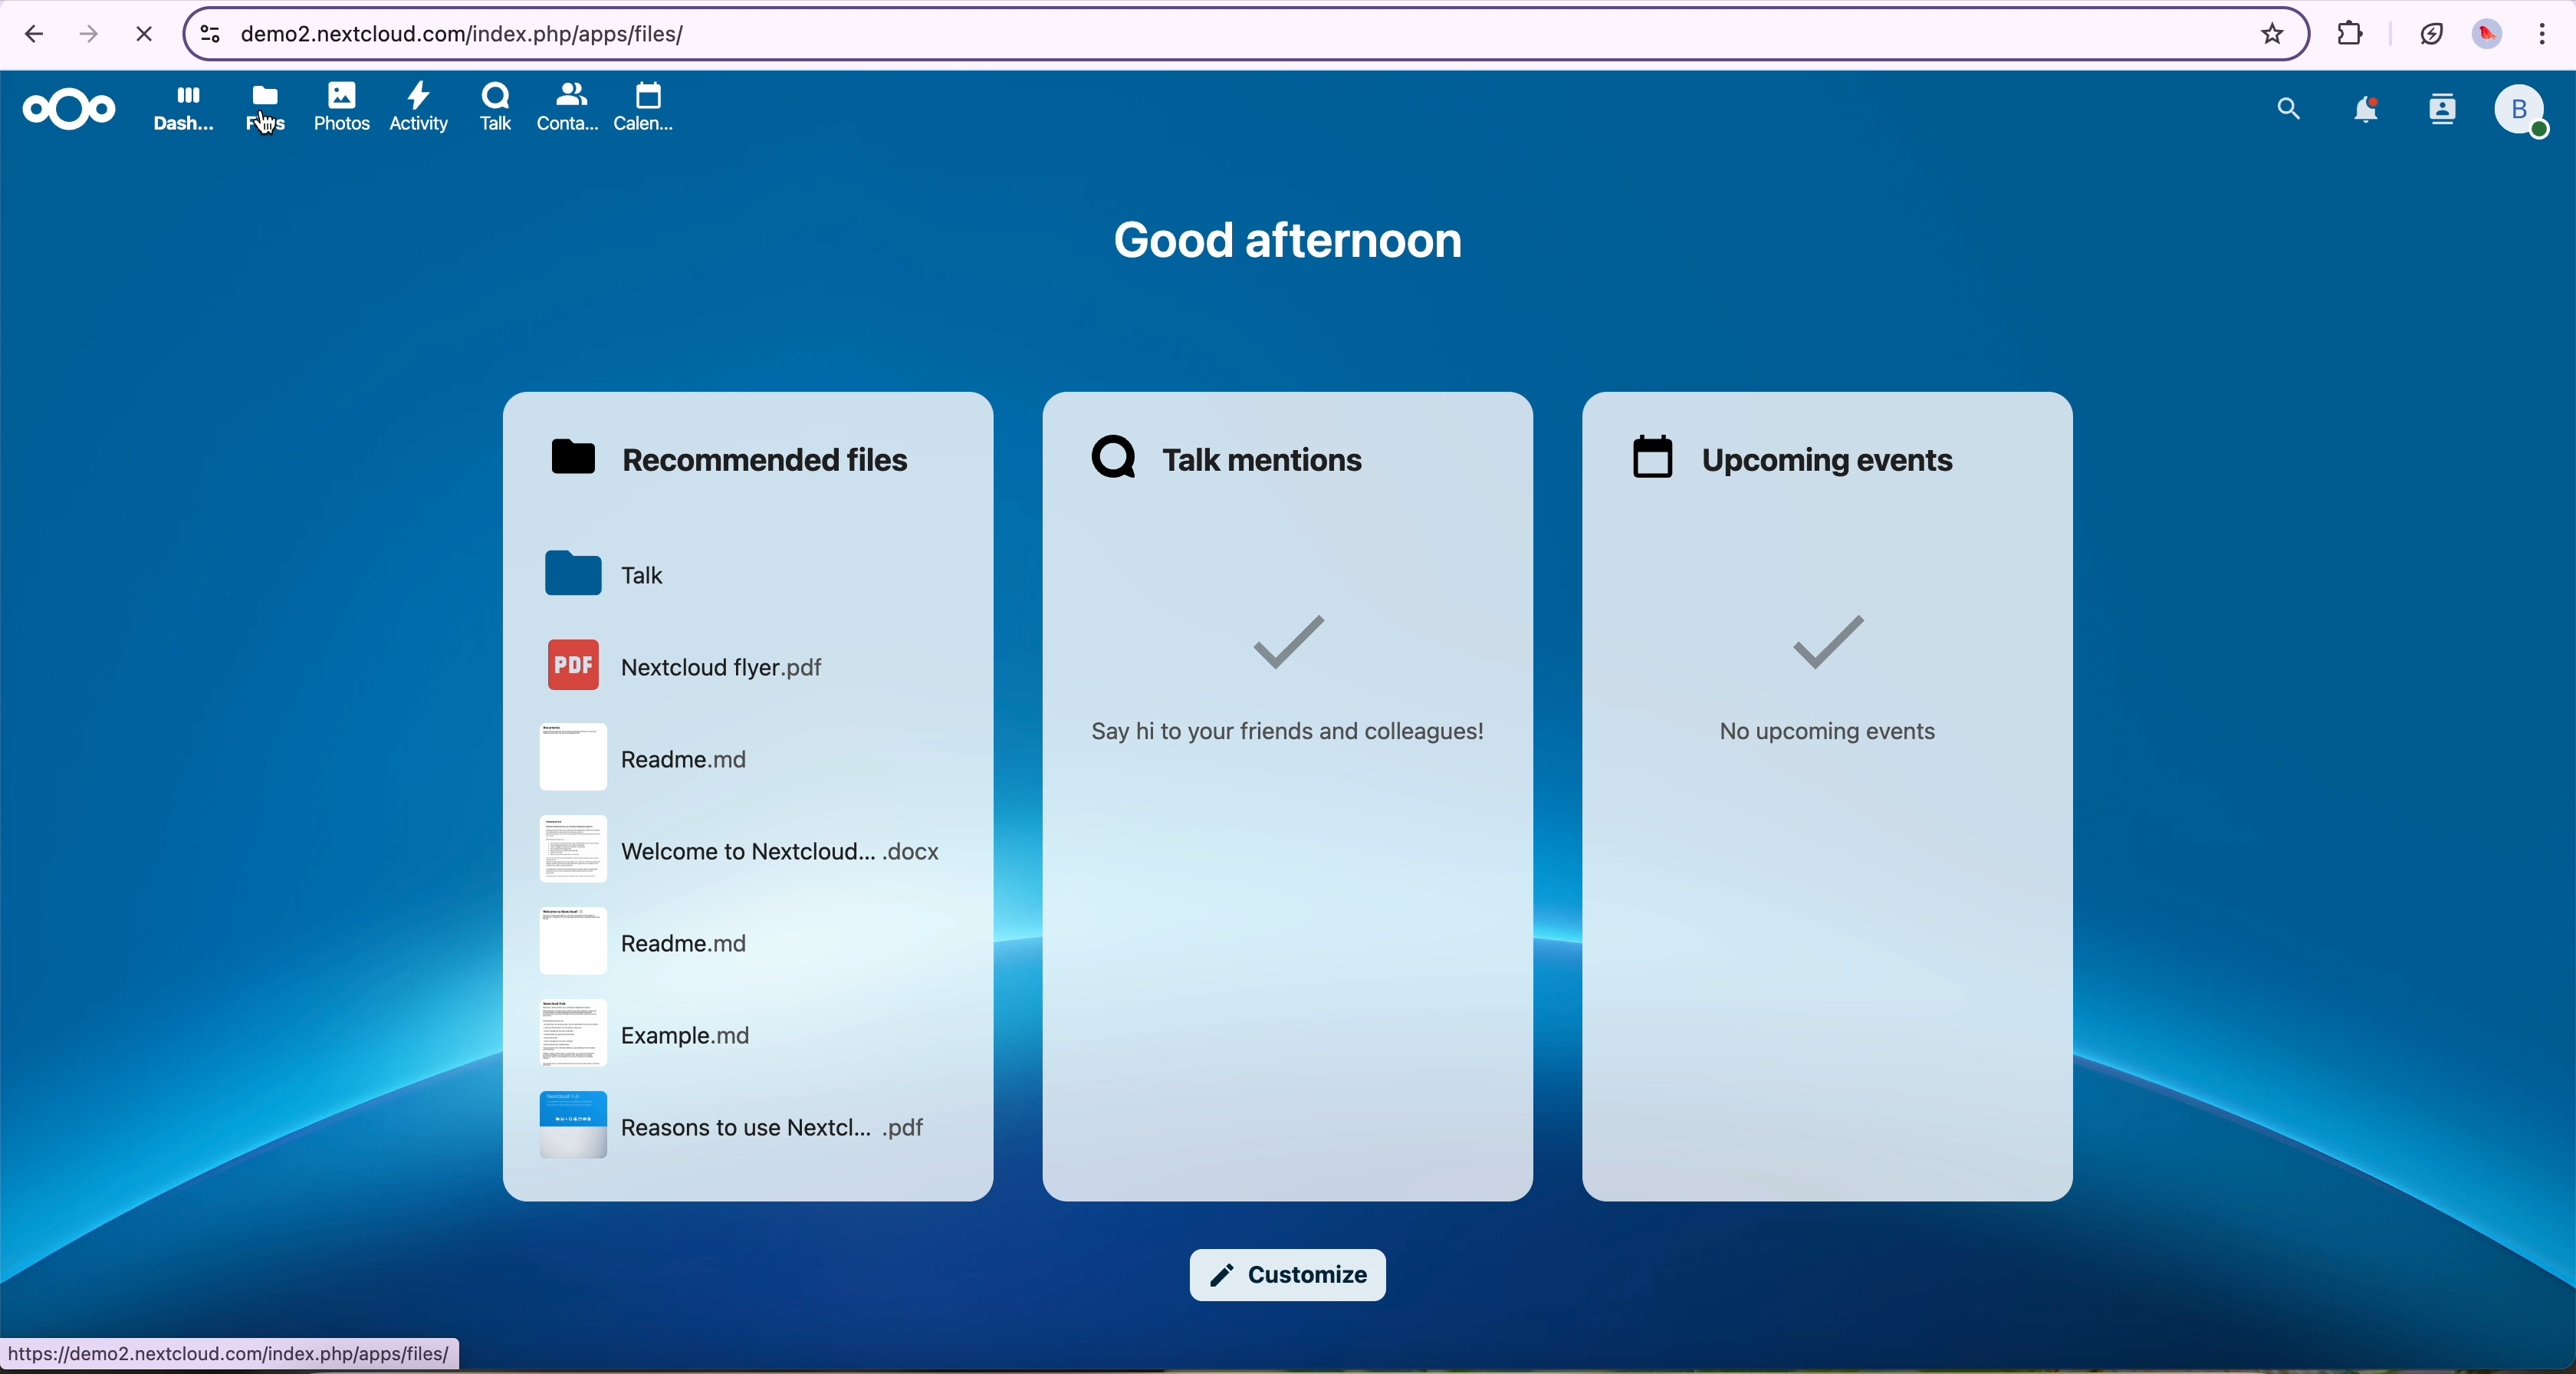 The height and width of the screenshot is (1374, 2576). What do you see at coordinates (464, 31) in the screenshot?
I see `URL` at bounding box center [464, 31].